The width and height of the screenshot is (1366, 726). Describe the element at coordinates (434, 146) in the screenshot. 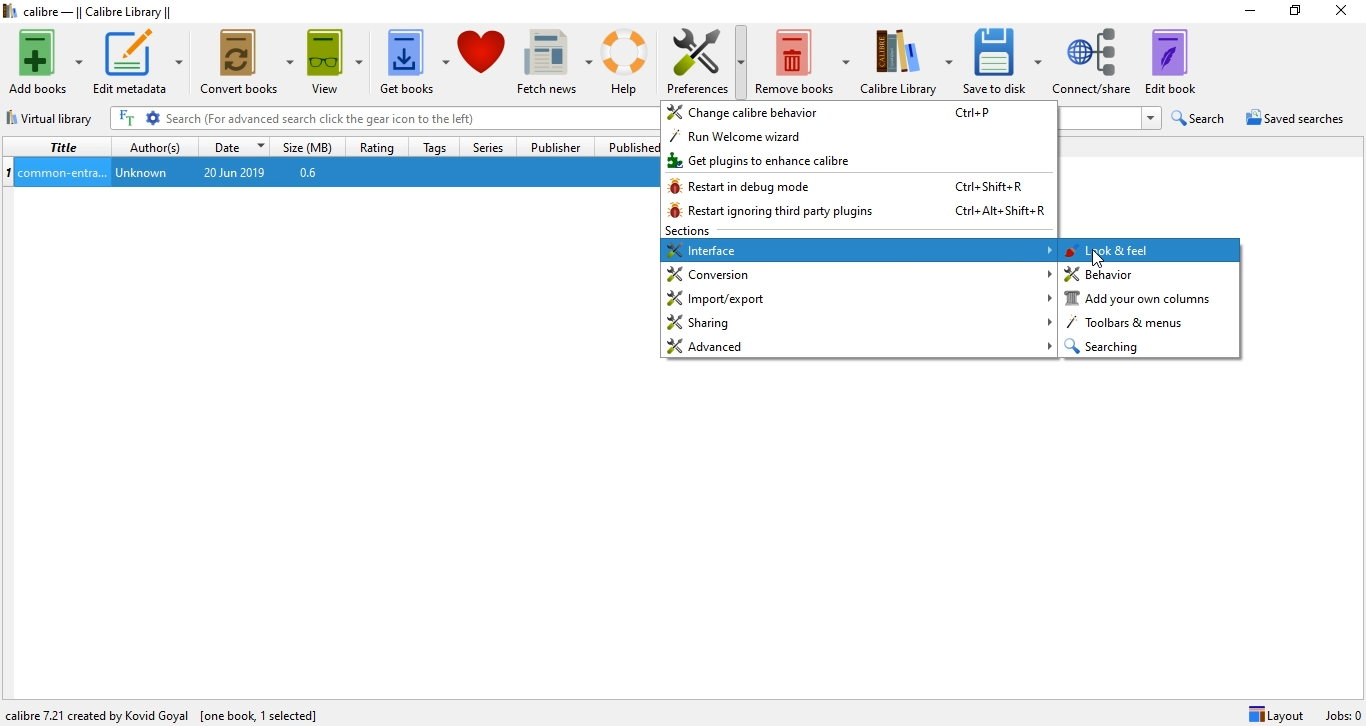

I see `Tags` at that location.